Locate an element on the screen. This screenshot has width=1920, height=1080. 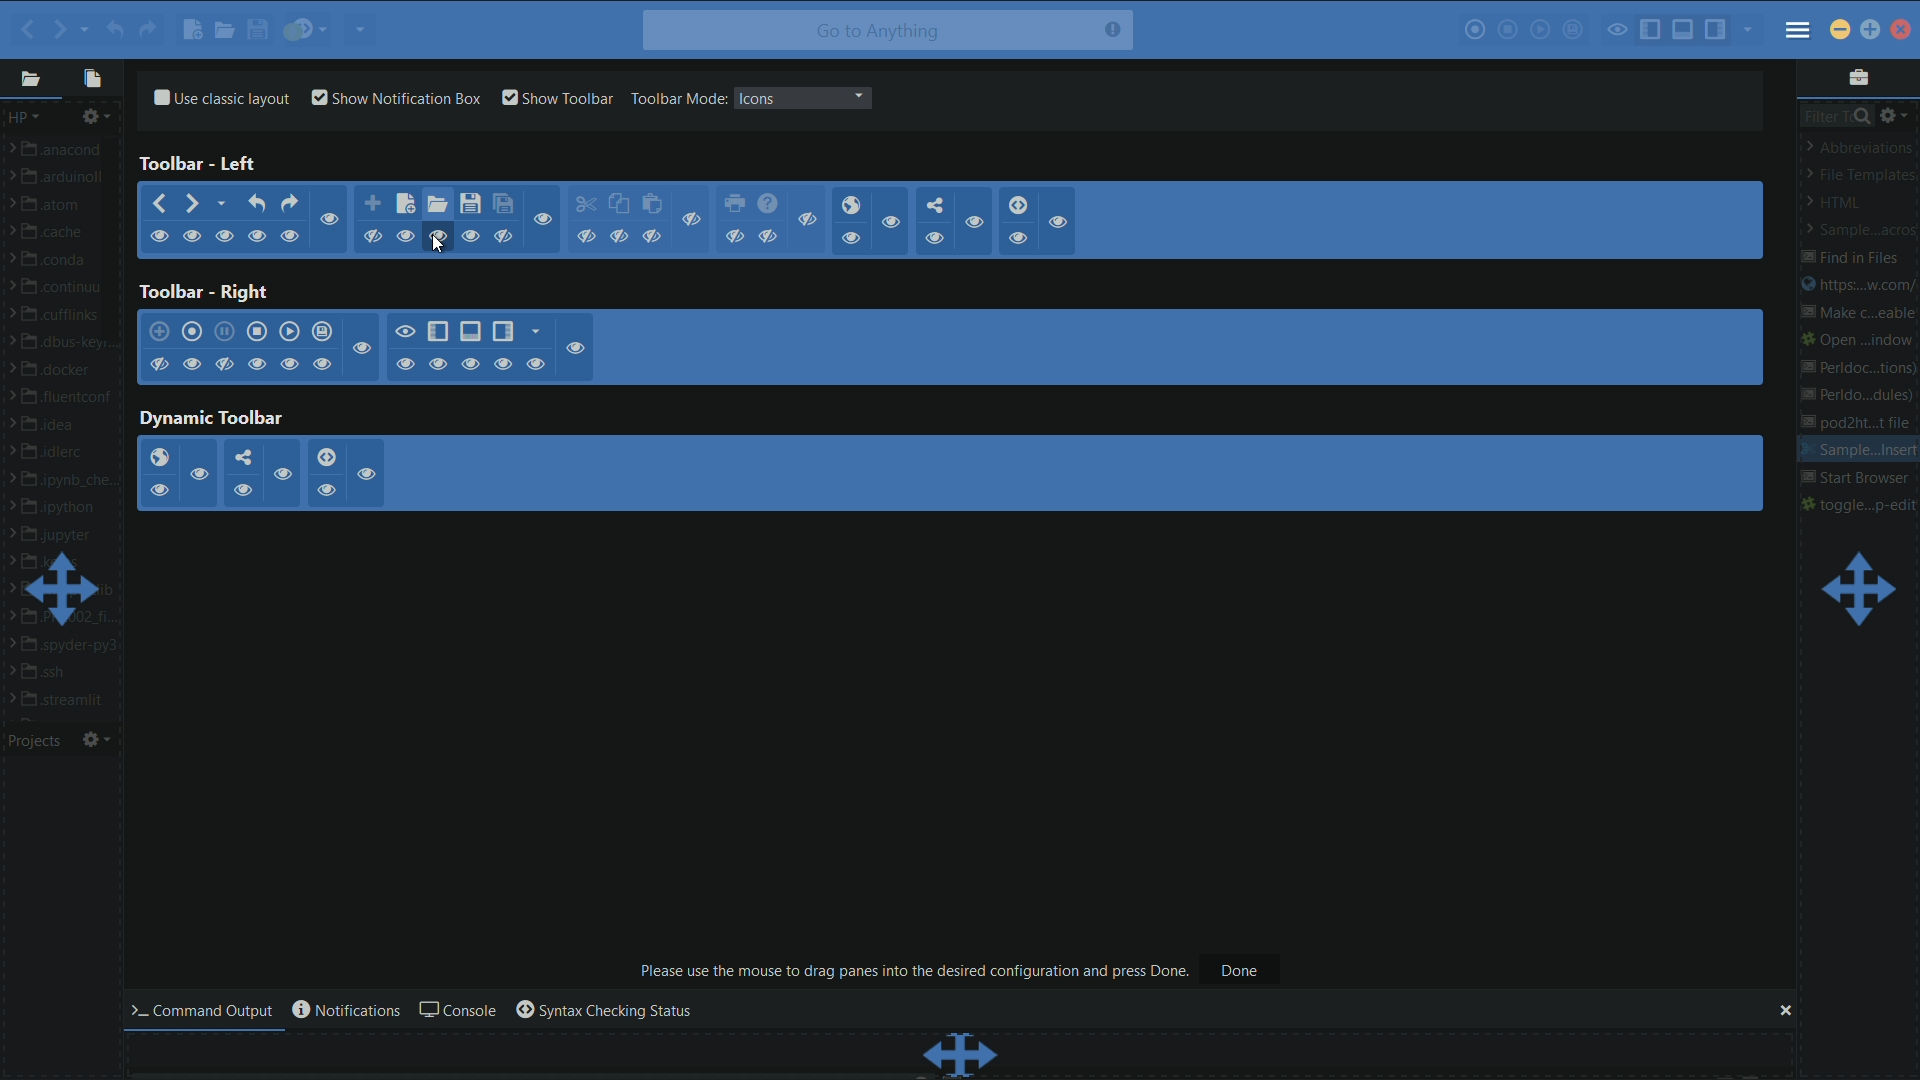
cursor is located at coordinates (439, 250).